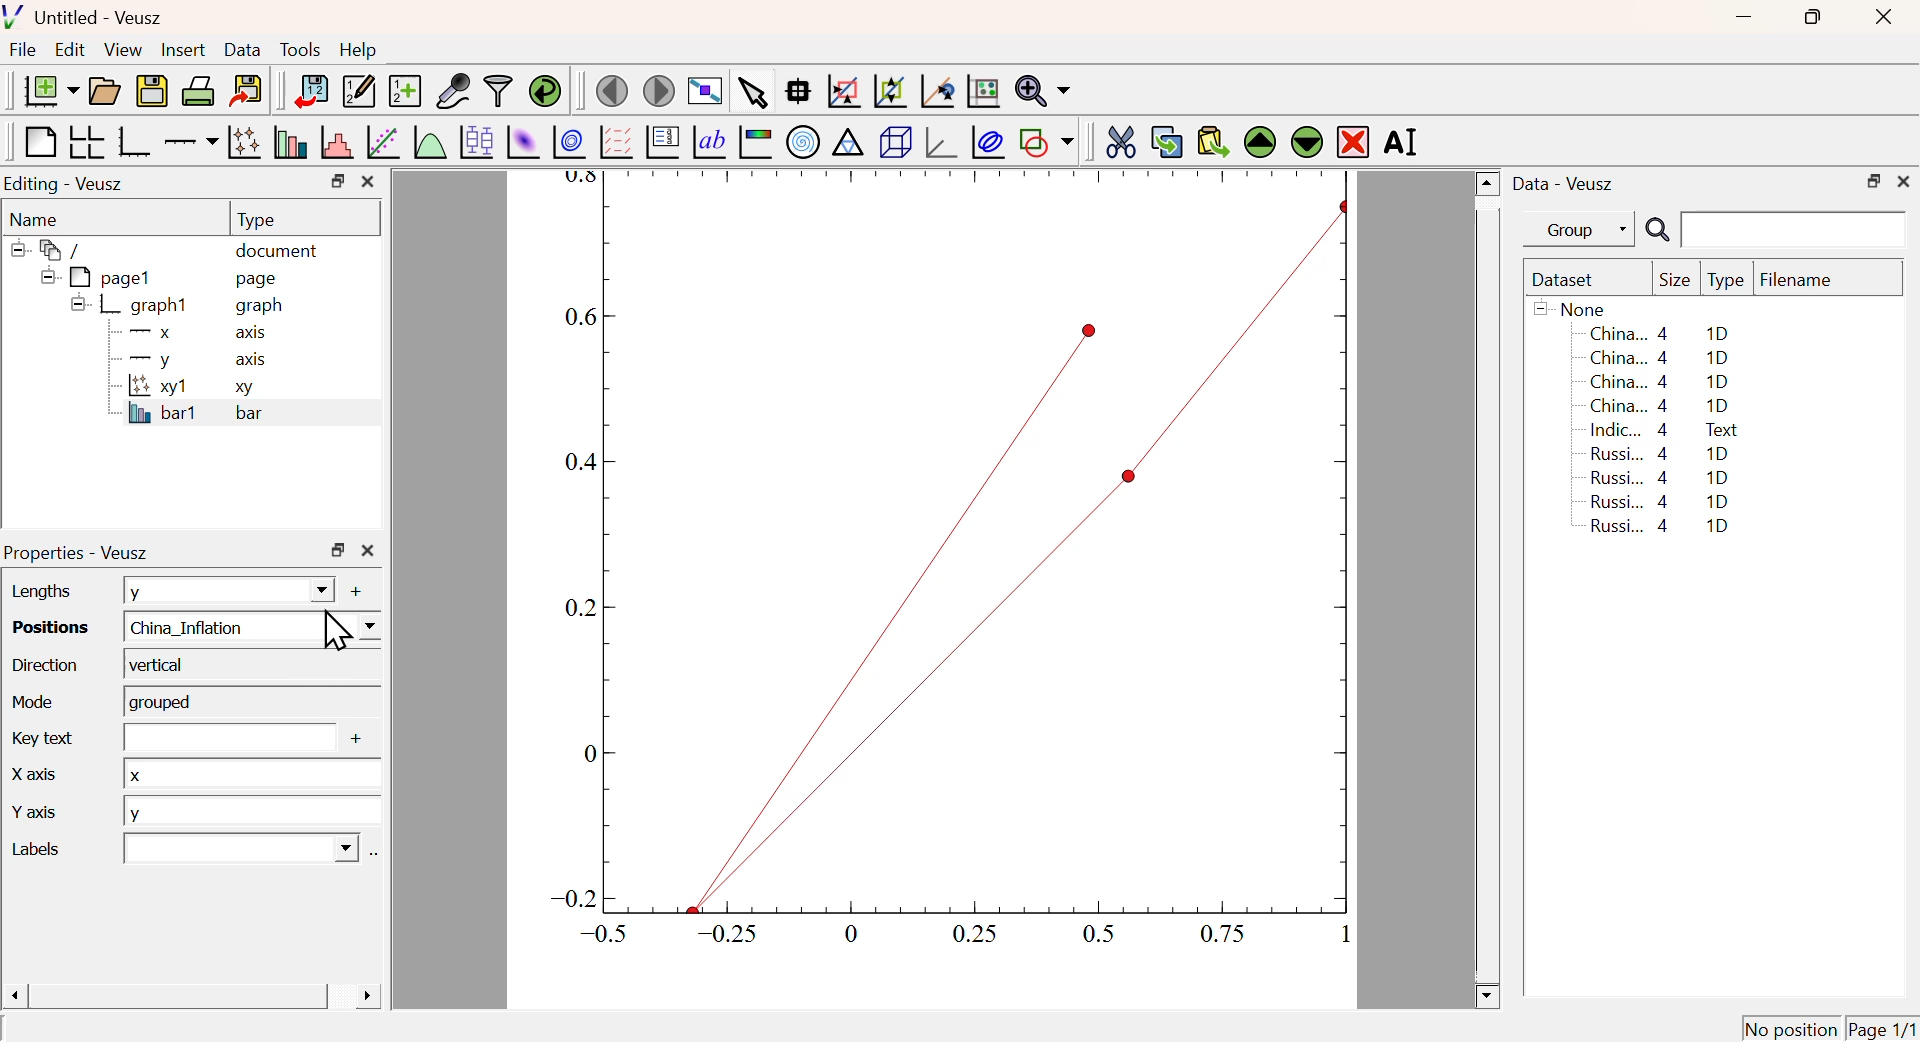 This screenshot has height=1042, width=1920. I want to click on Move Down, so click(1306, 141).